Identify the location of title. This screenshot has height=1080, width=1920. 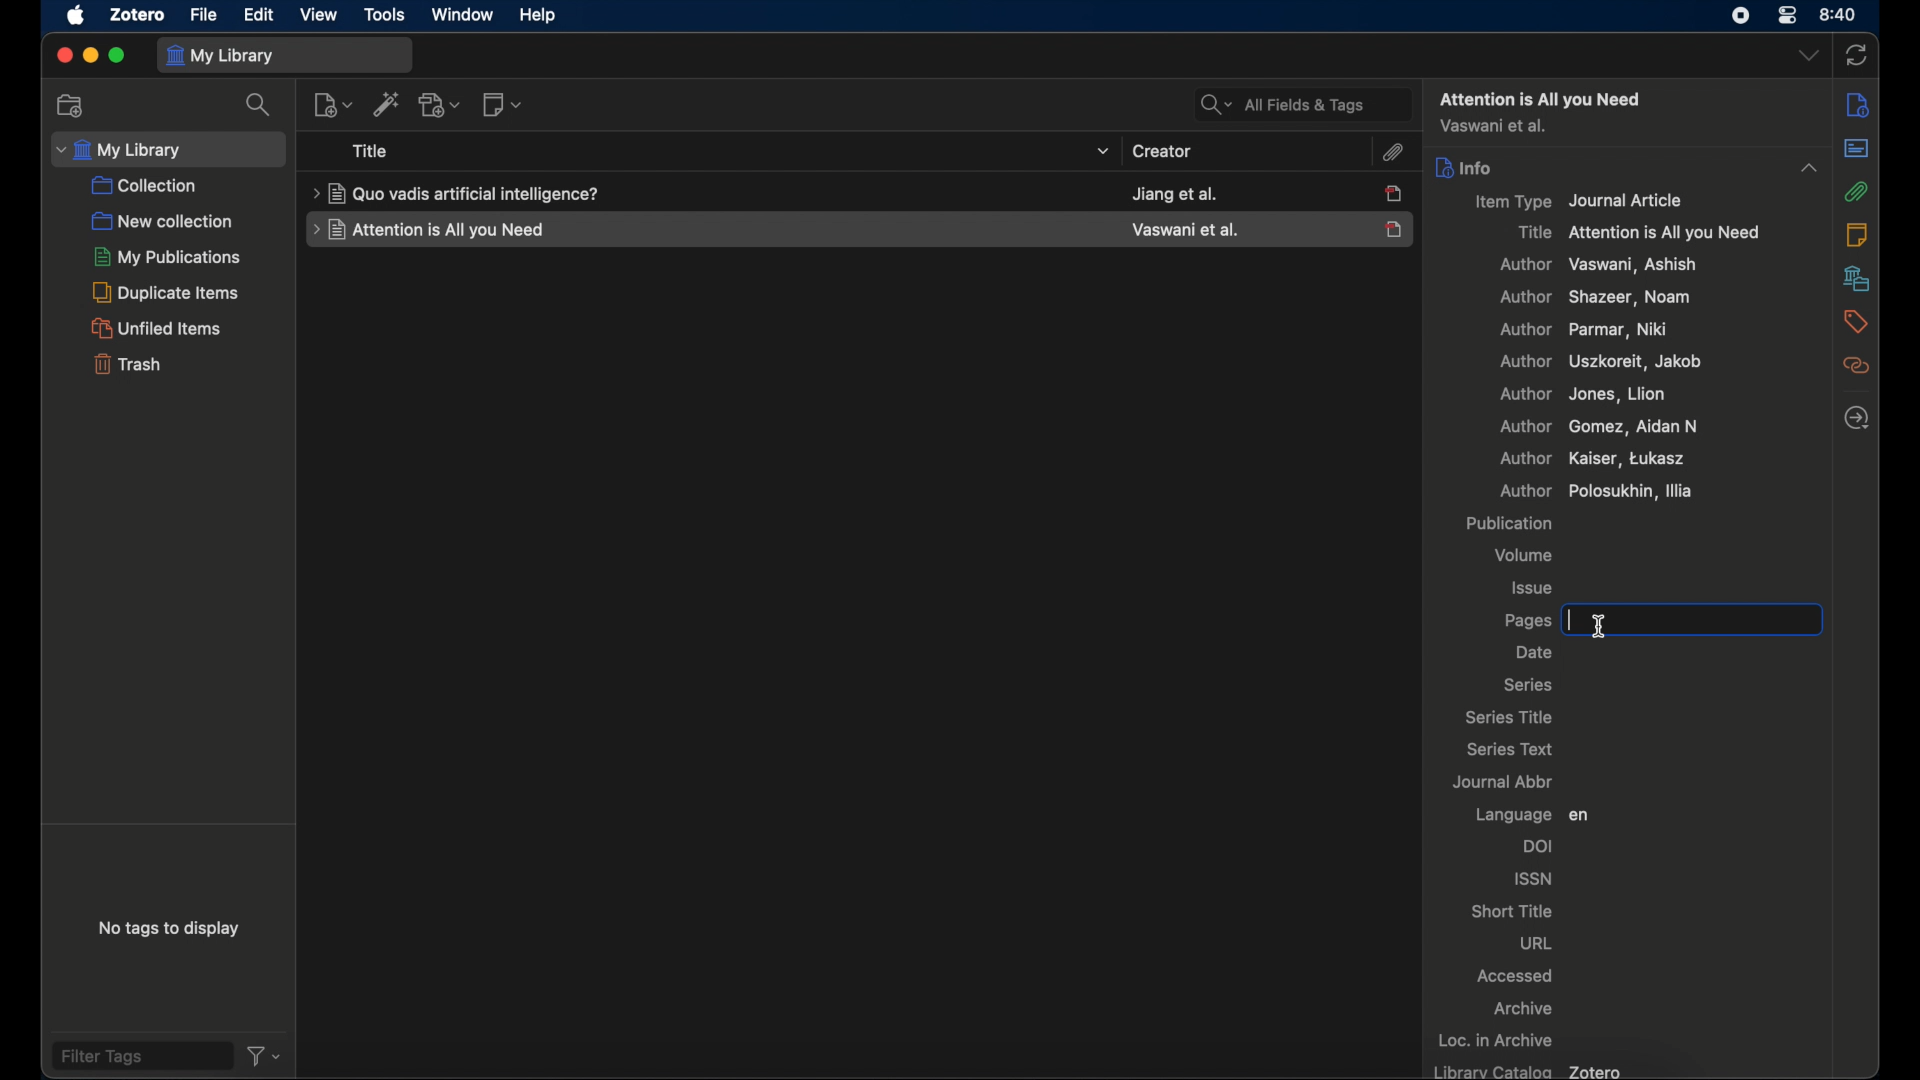
(371, 151).